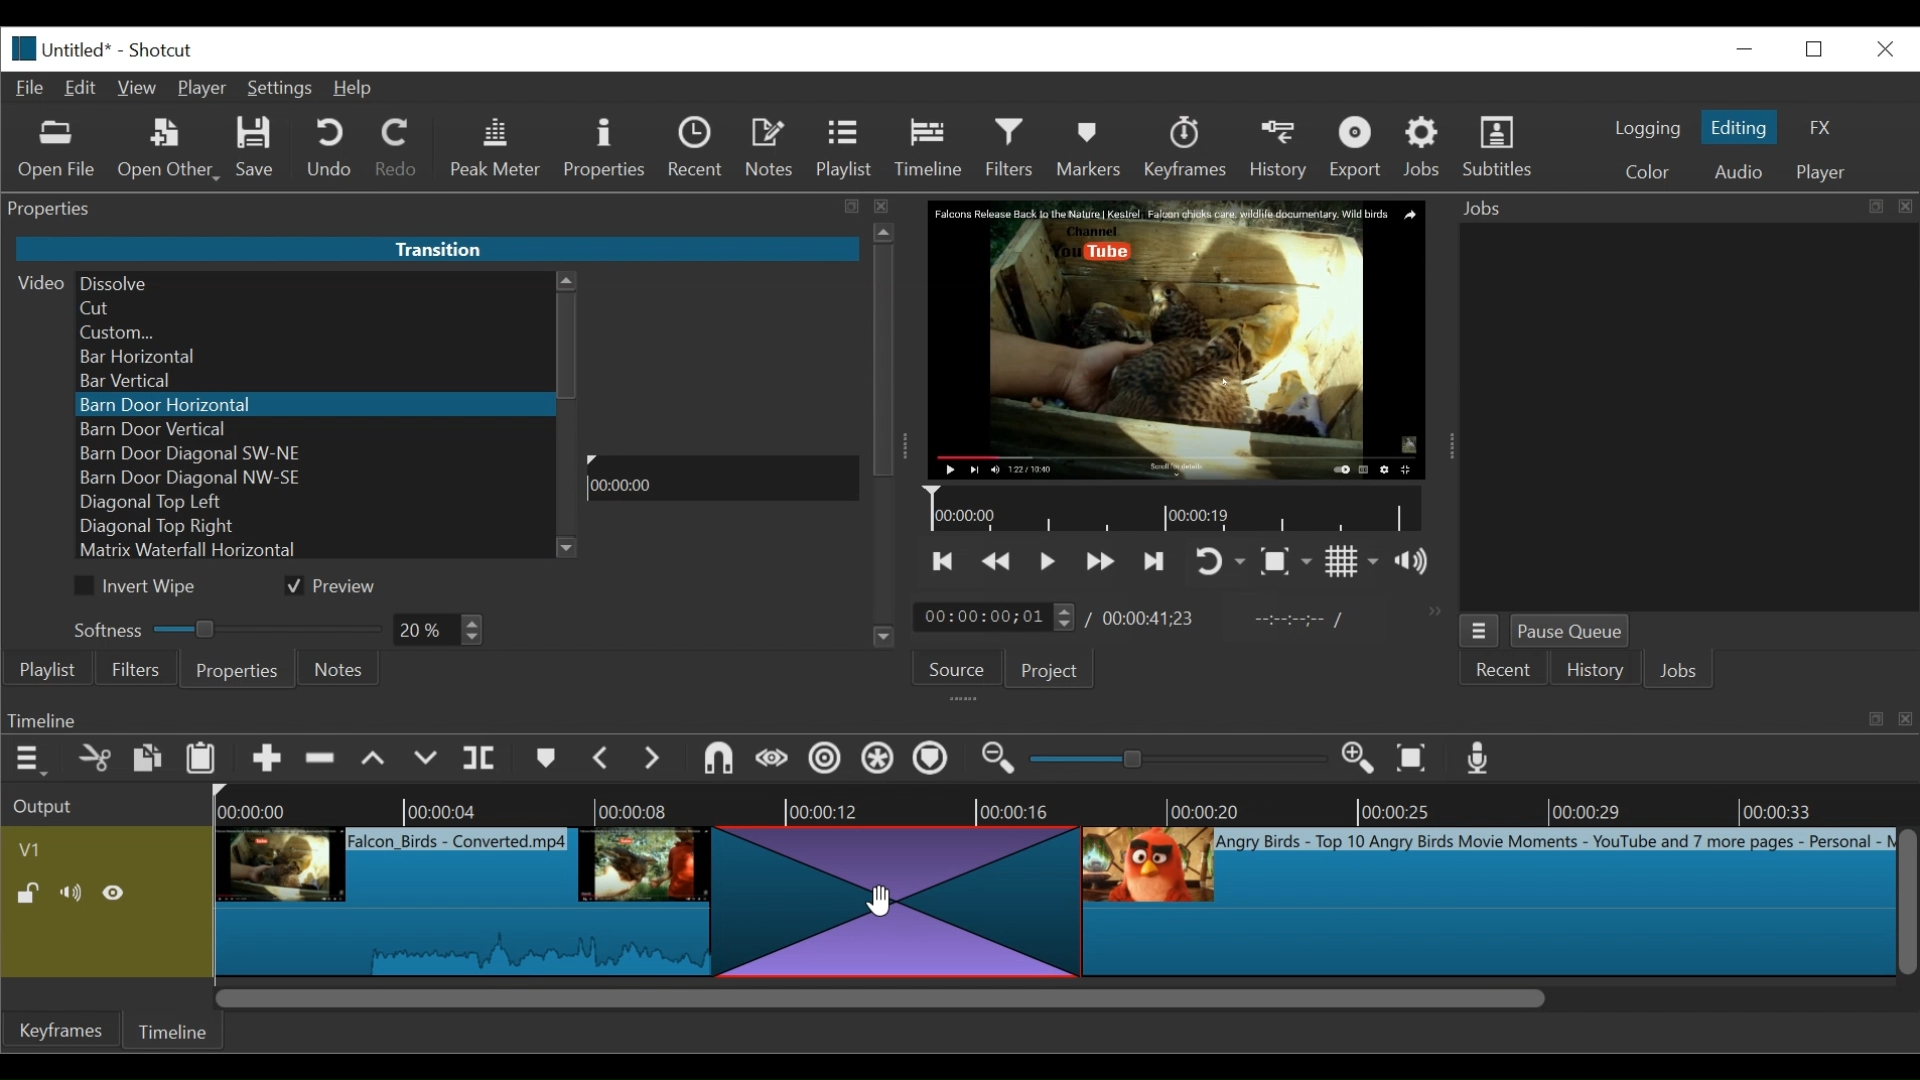 This screenshot has width=1920, height=1080. Describe the element at coordinates (169, 150) in the screenshot. I see `Open Other` at that location.